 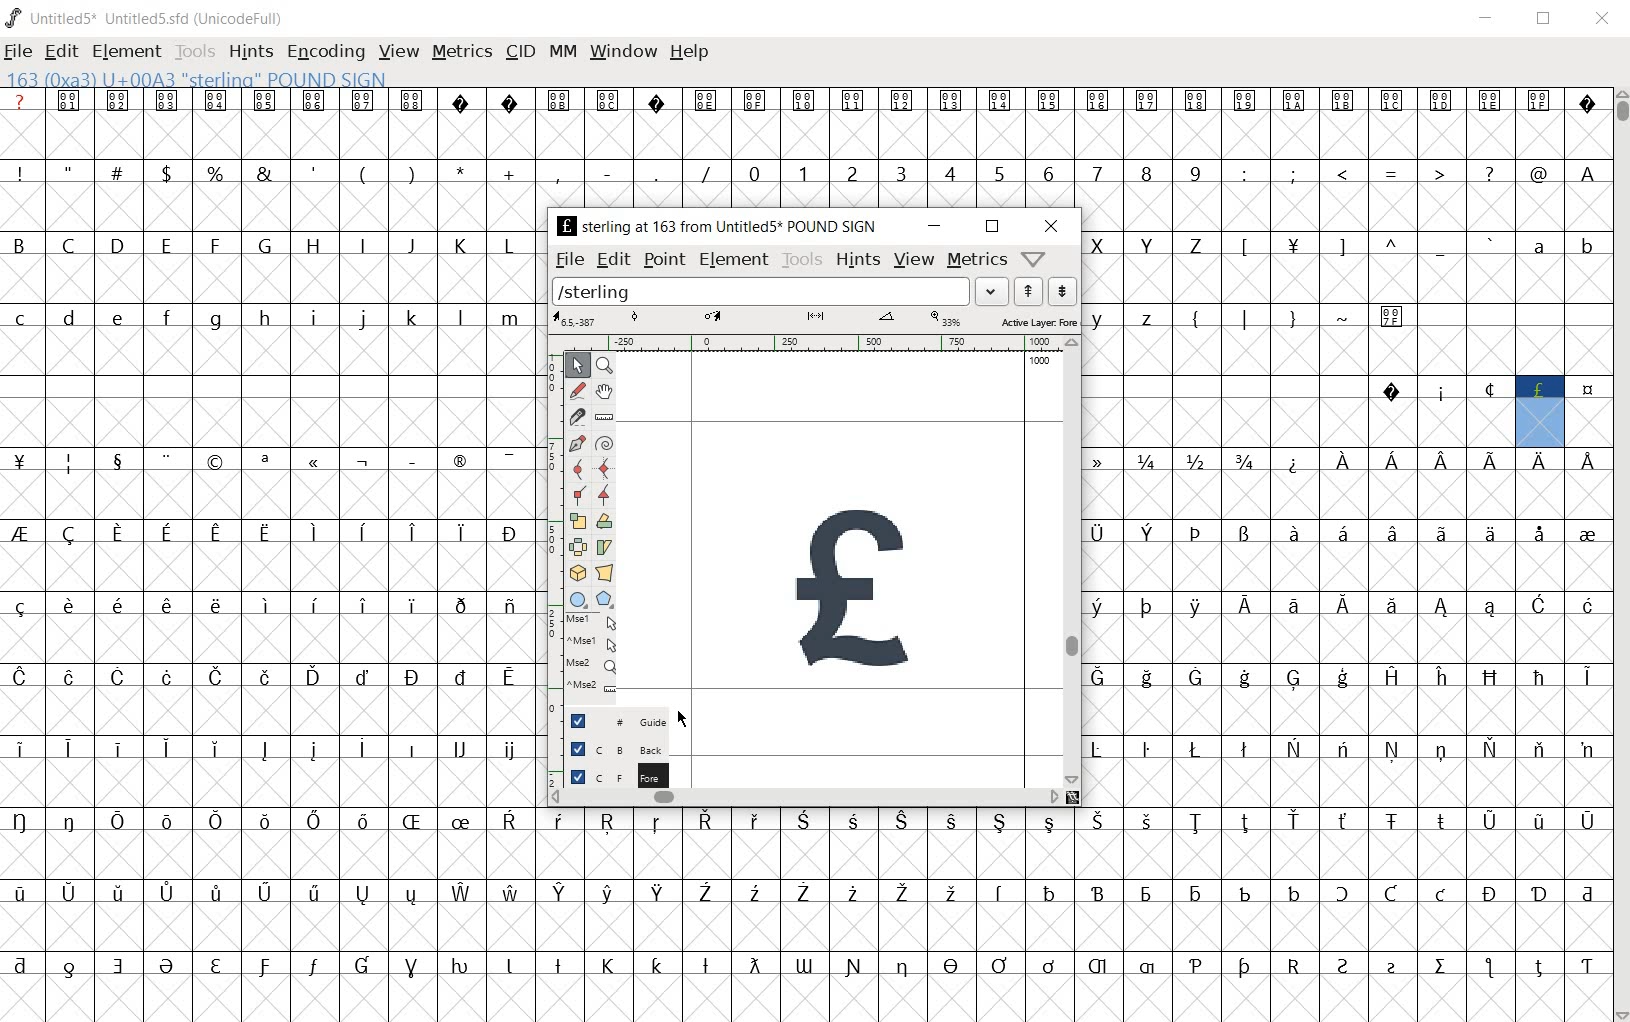 What do you see at coordinates (752, 966) in the screenshot?
I see `Symbol` at bounding box center [752, 966].